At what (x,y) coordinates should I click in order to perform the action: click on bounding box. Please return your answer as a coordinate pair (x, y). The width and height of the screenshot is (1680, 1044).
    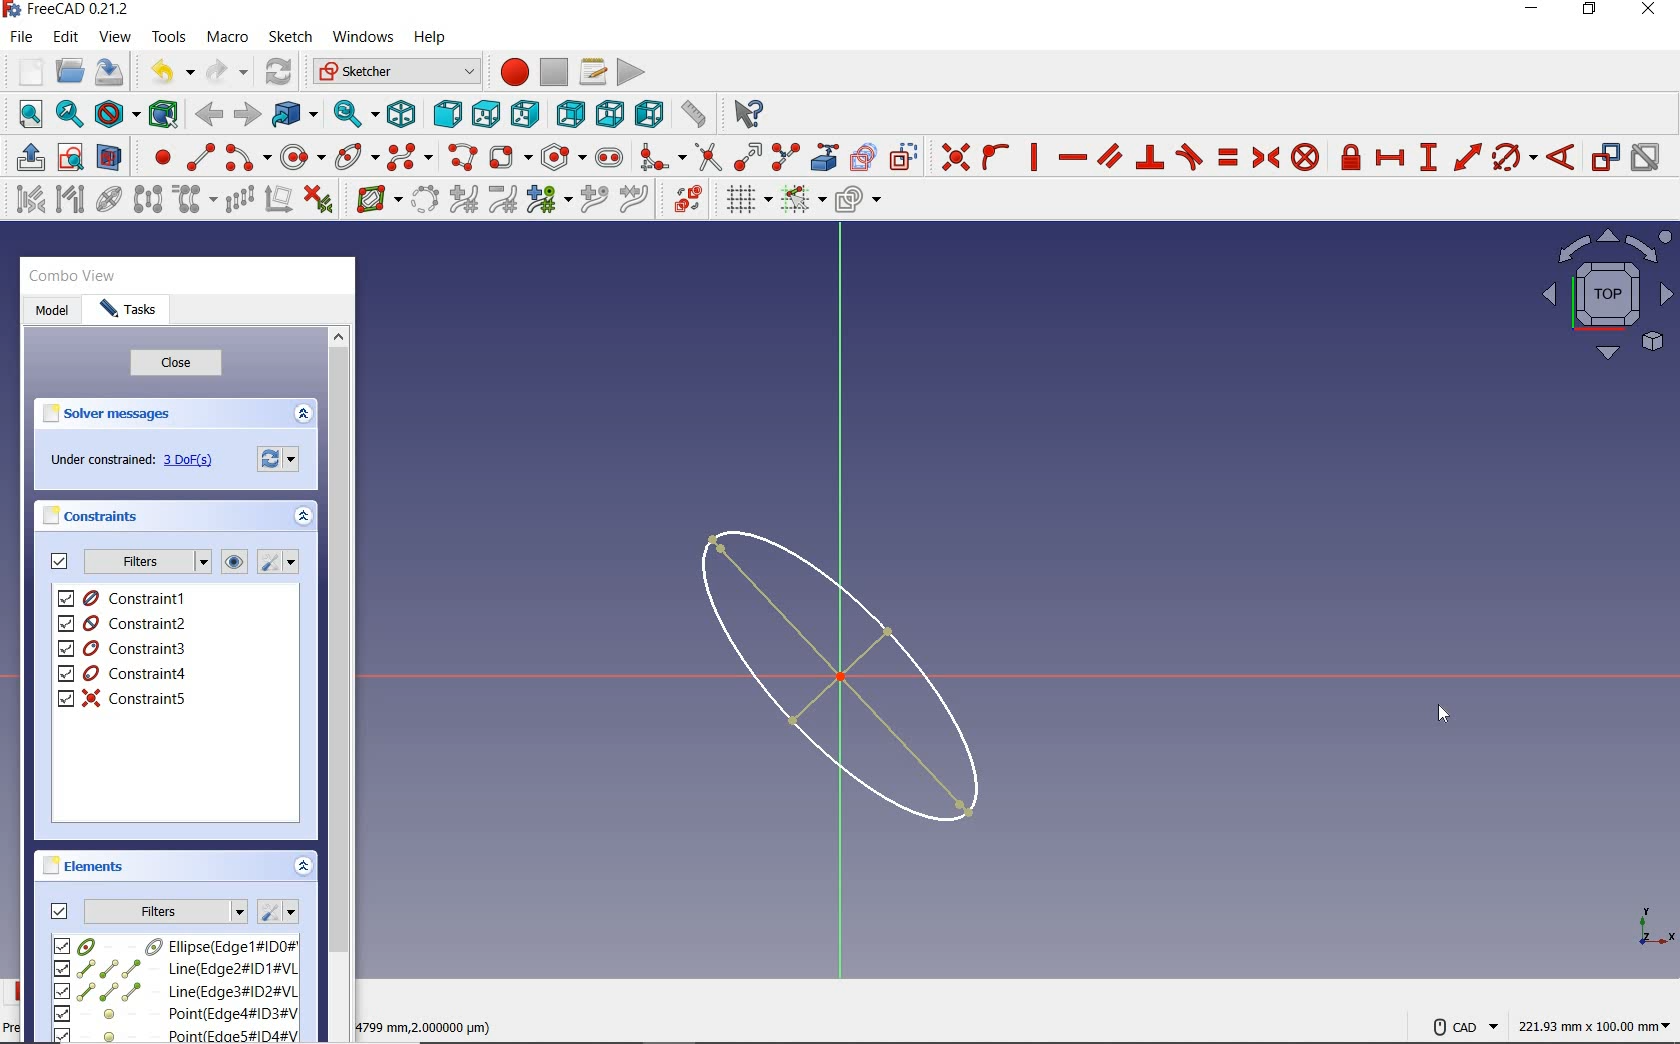
    Looking at the image, I should click on (164, 113).